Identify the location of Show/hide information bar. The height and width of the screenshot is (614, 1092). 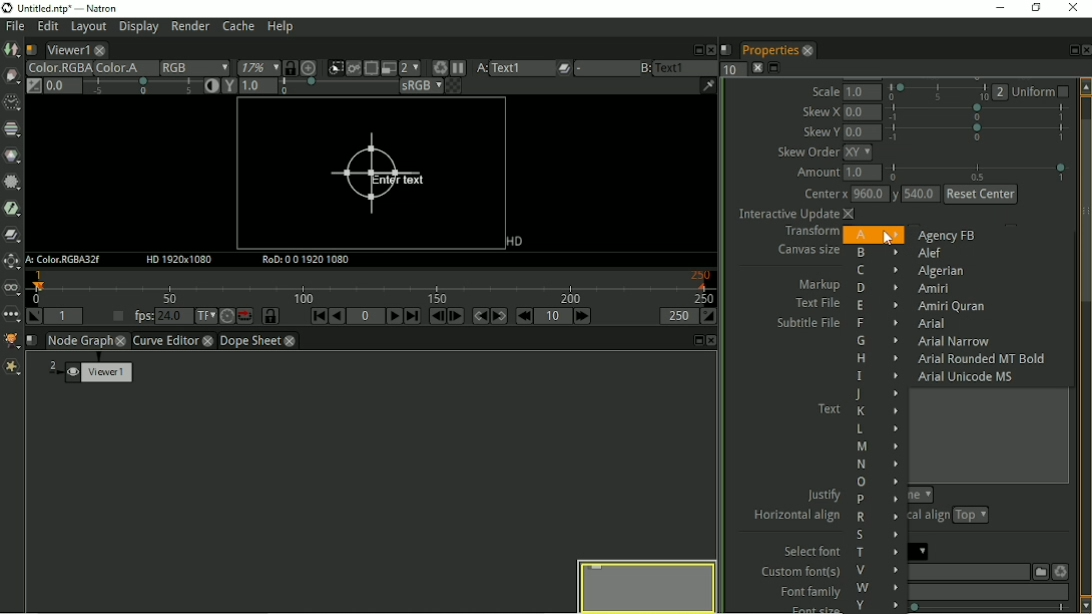
(708, 85).